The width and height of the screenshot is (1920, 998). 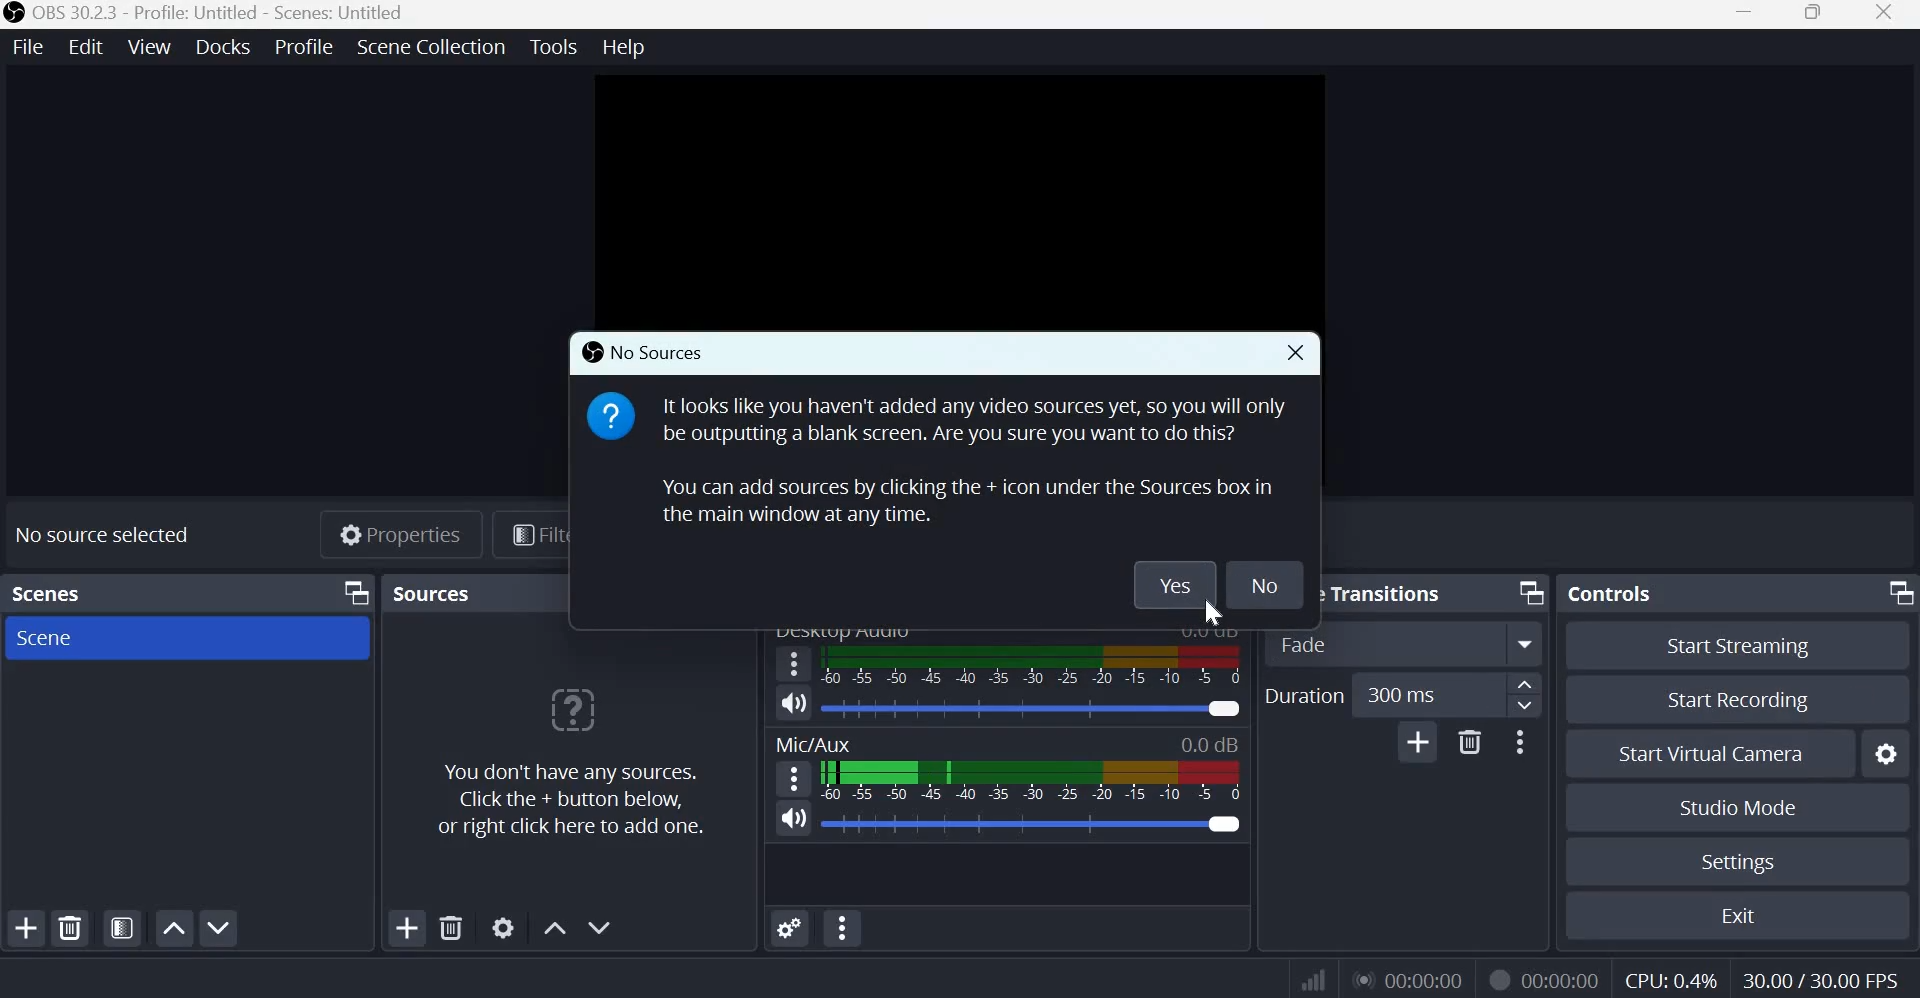 I want to click on Move source(s) up, so click(x=556, y=927).